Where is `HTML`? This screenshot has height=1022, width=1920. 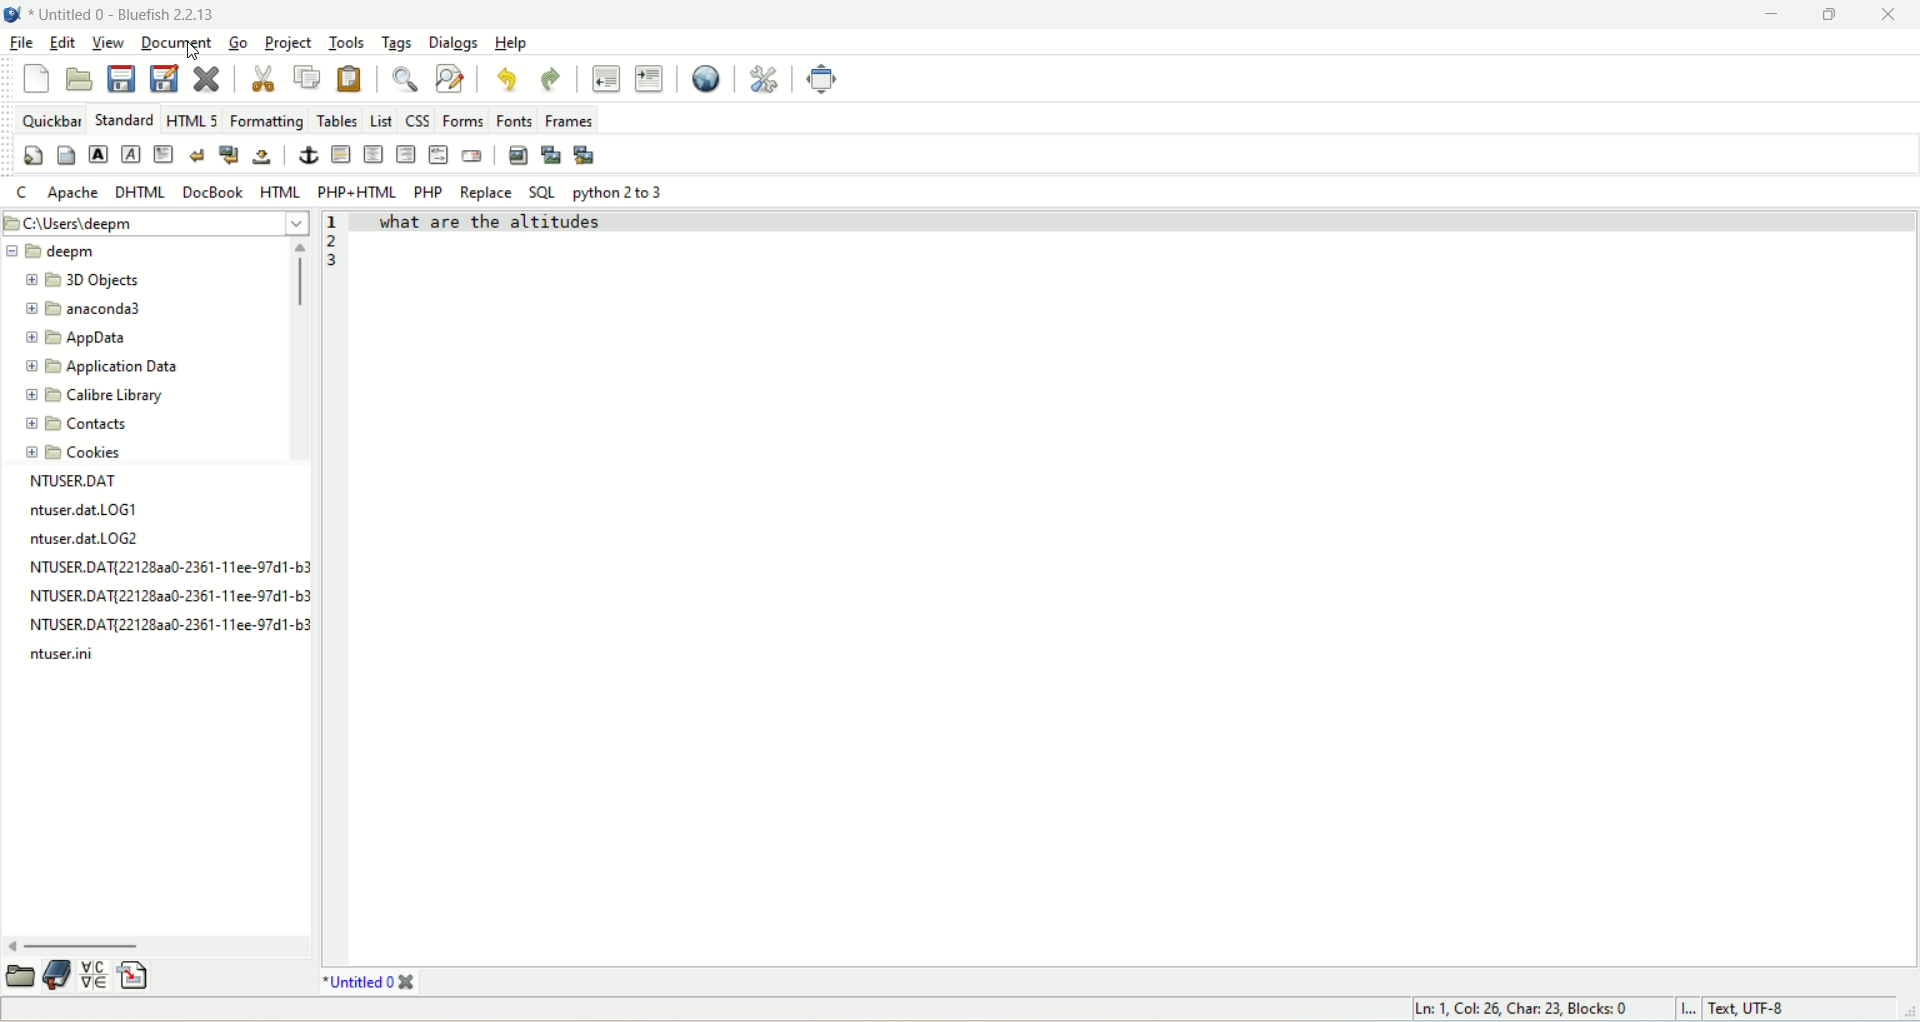 HTML is located at coordinates (193, 120).